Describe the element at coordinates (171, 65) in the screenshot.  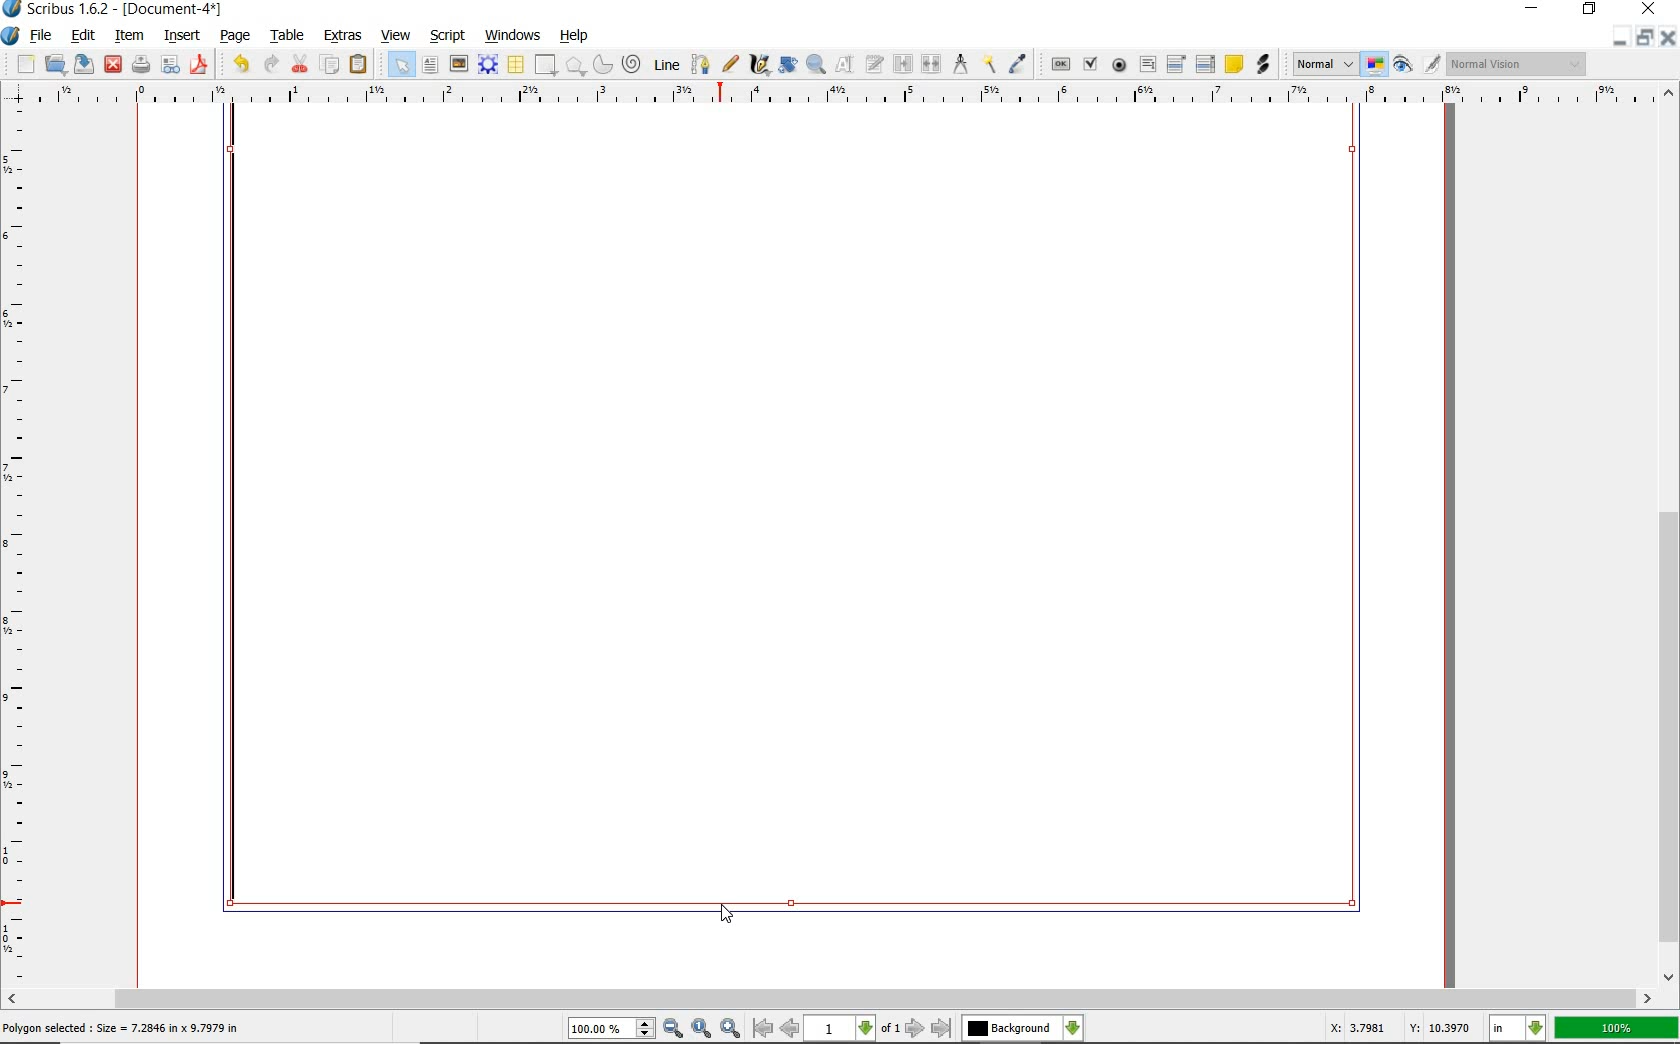
I see `preflight verifier` at that location.